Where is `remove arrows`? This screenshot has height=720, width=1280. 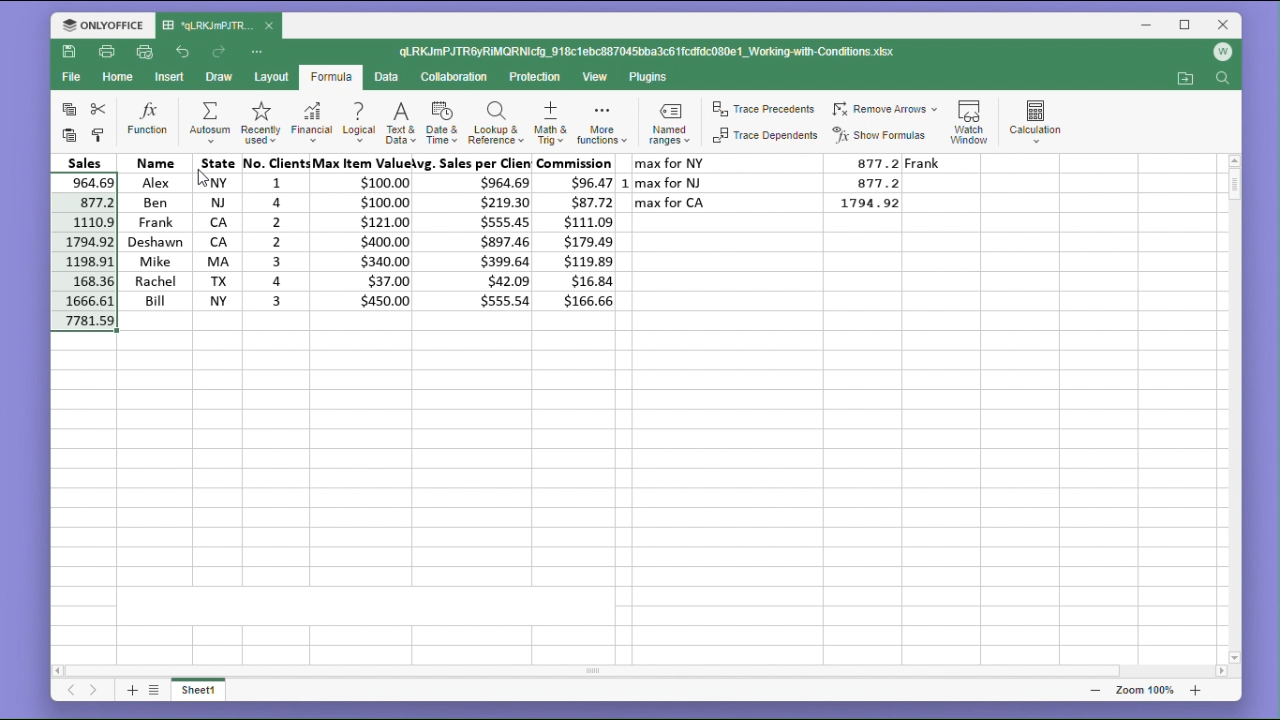 remove arrows is located at coordinates (885, 106).